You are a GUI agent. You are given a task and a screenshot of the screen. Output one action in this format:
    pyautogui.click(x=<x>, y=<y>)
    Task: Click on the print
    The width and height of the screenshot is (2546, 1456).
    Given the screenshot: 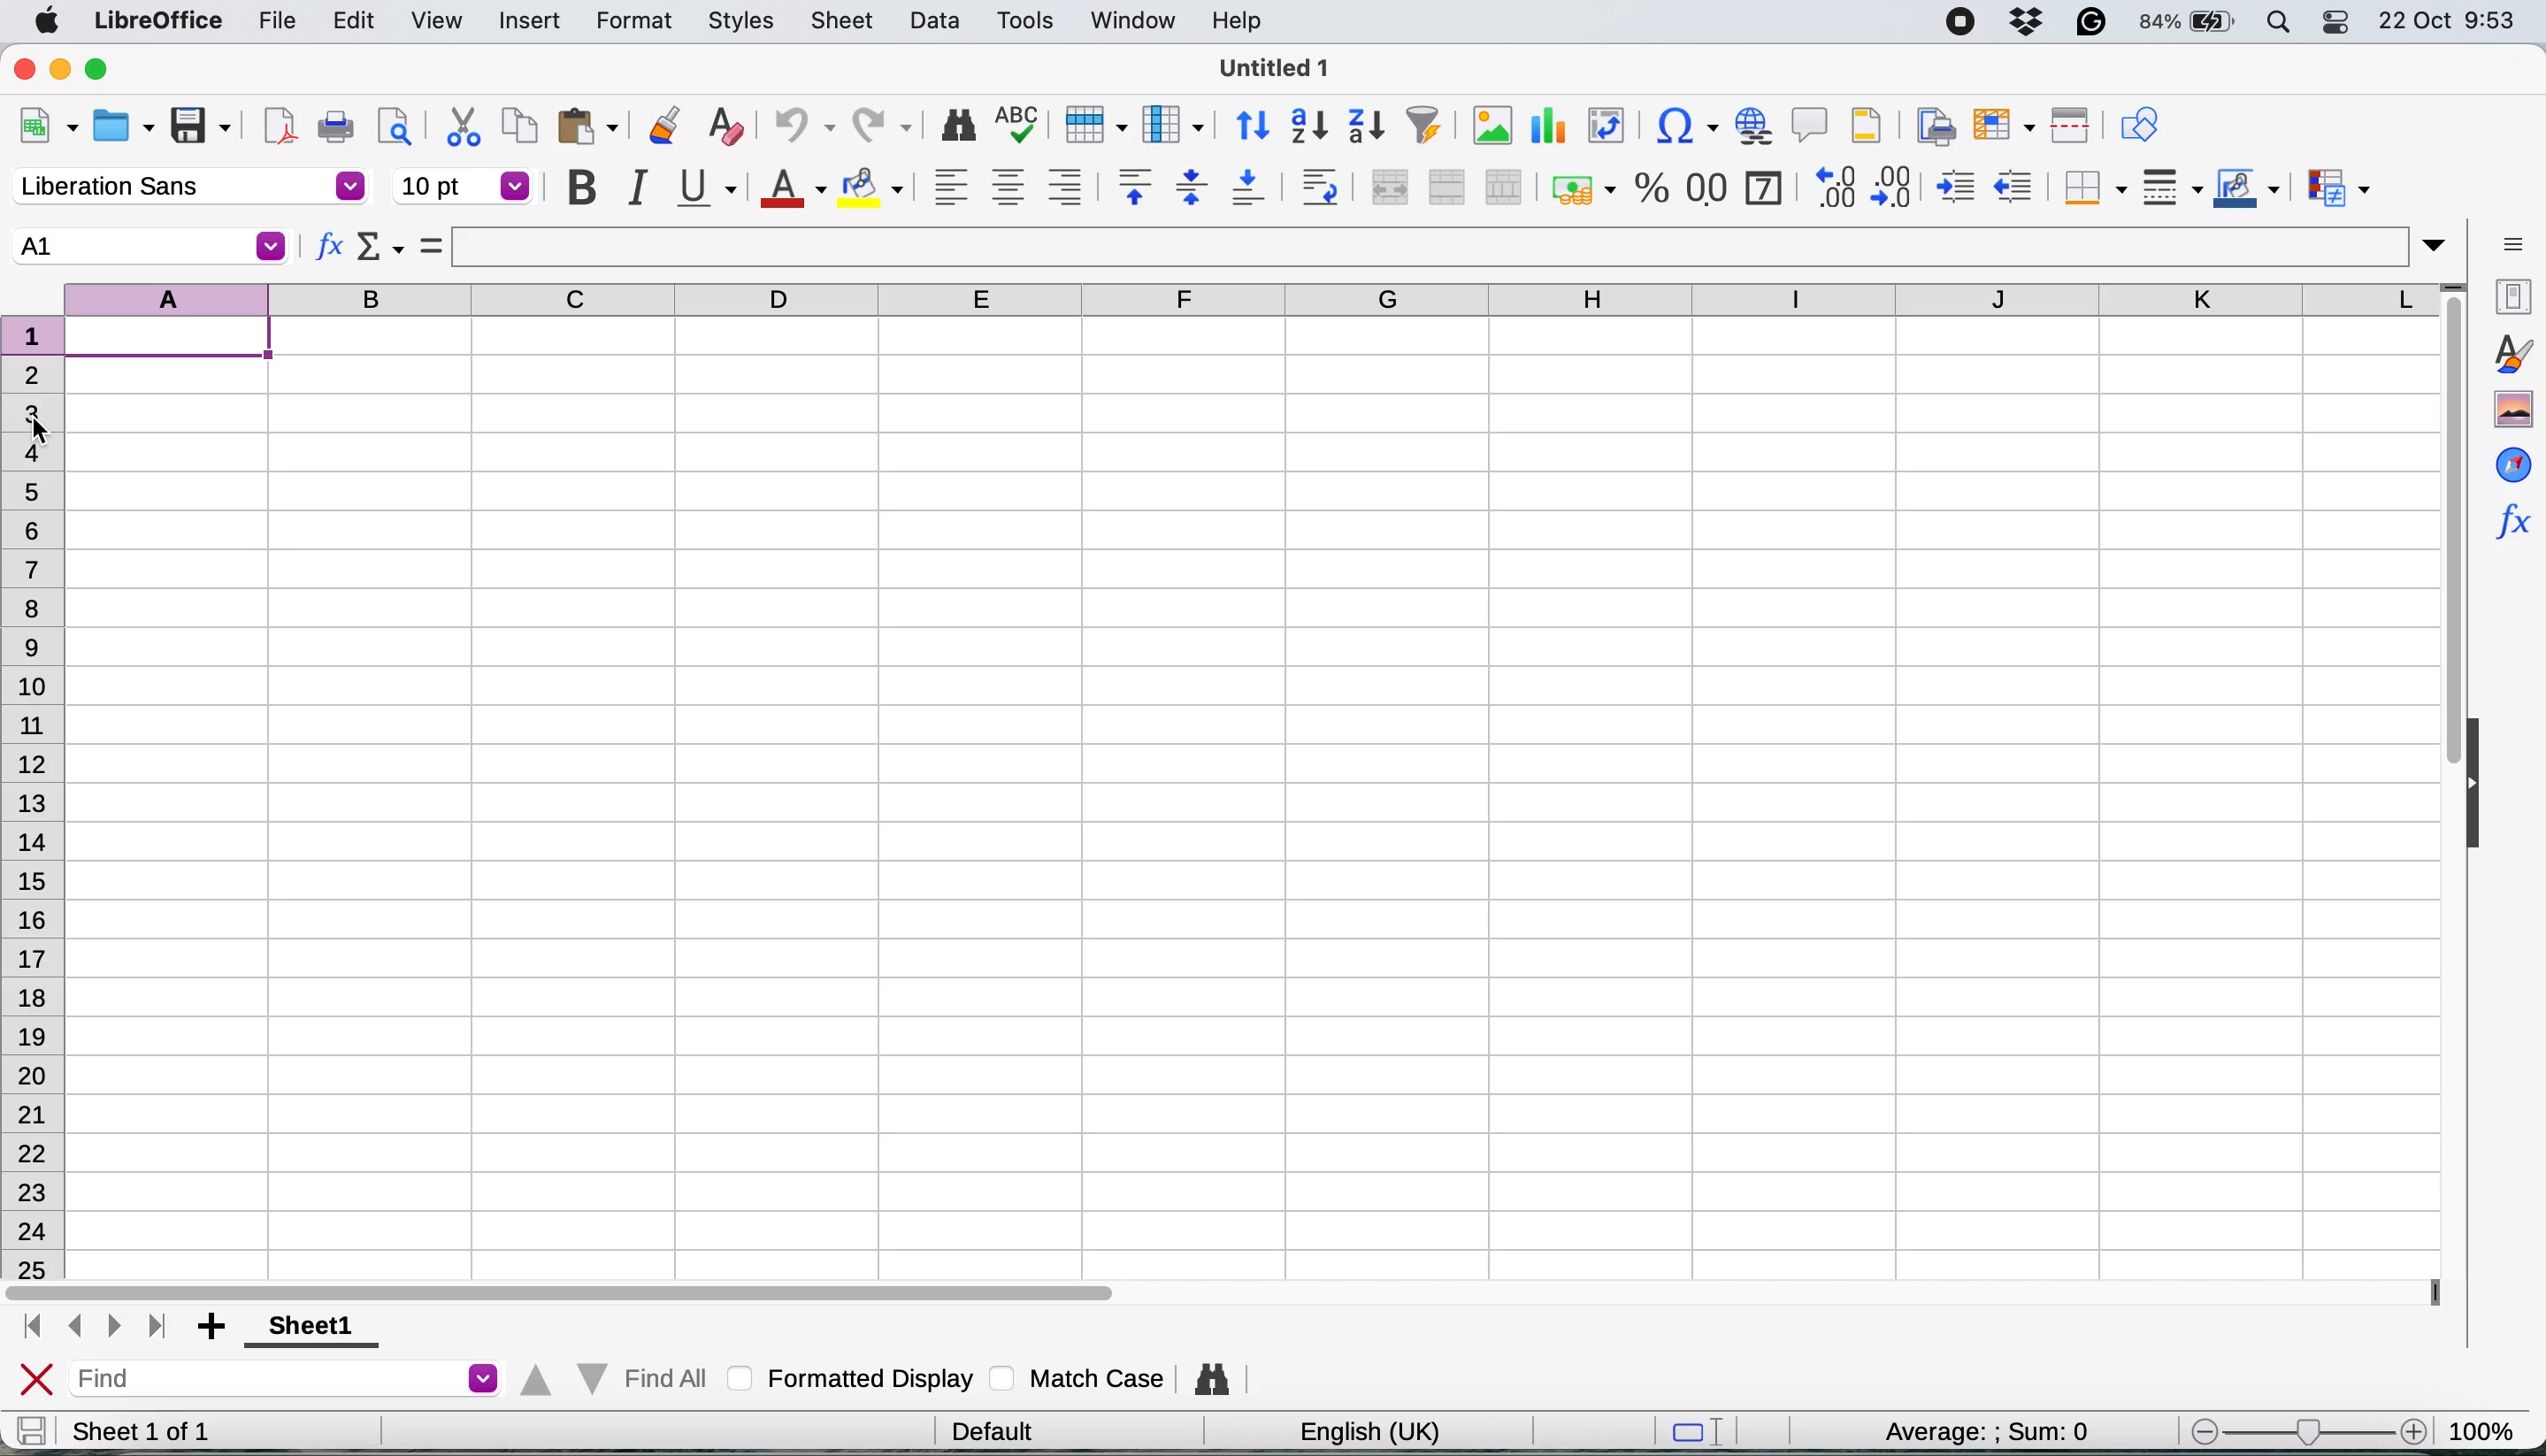 What is the action you would take?
    pyautogui.click(x=336, y=128)
    